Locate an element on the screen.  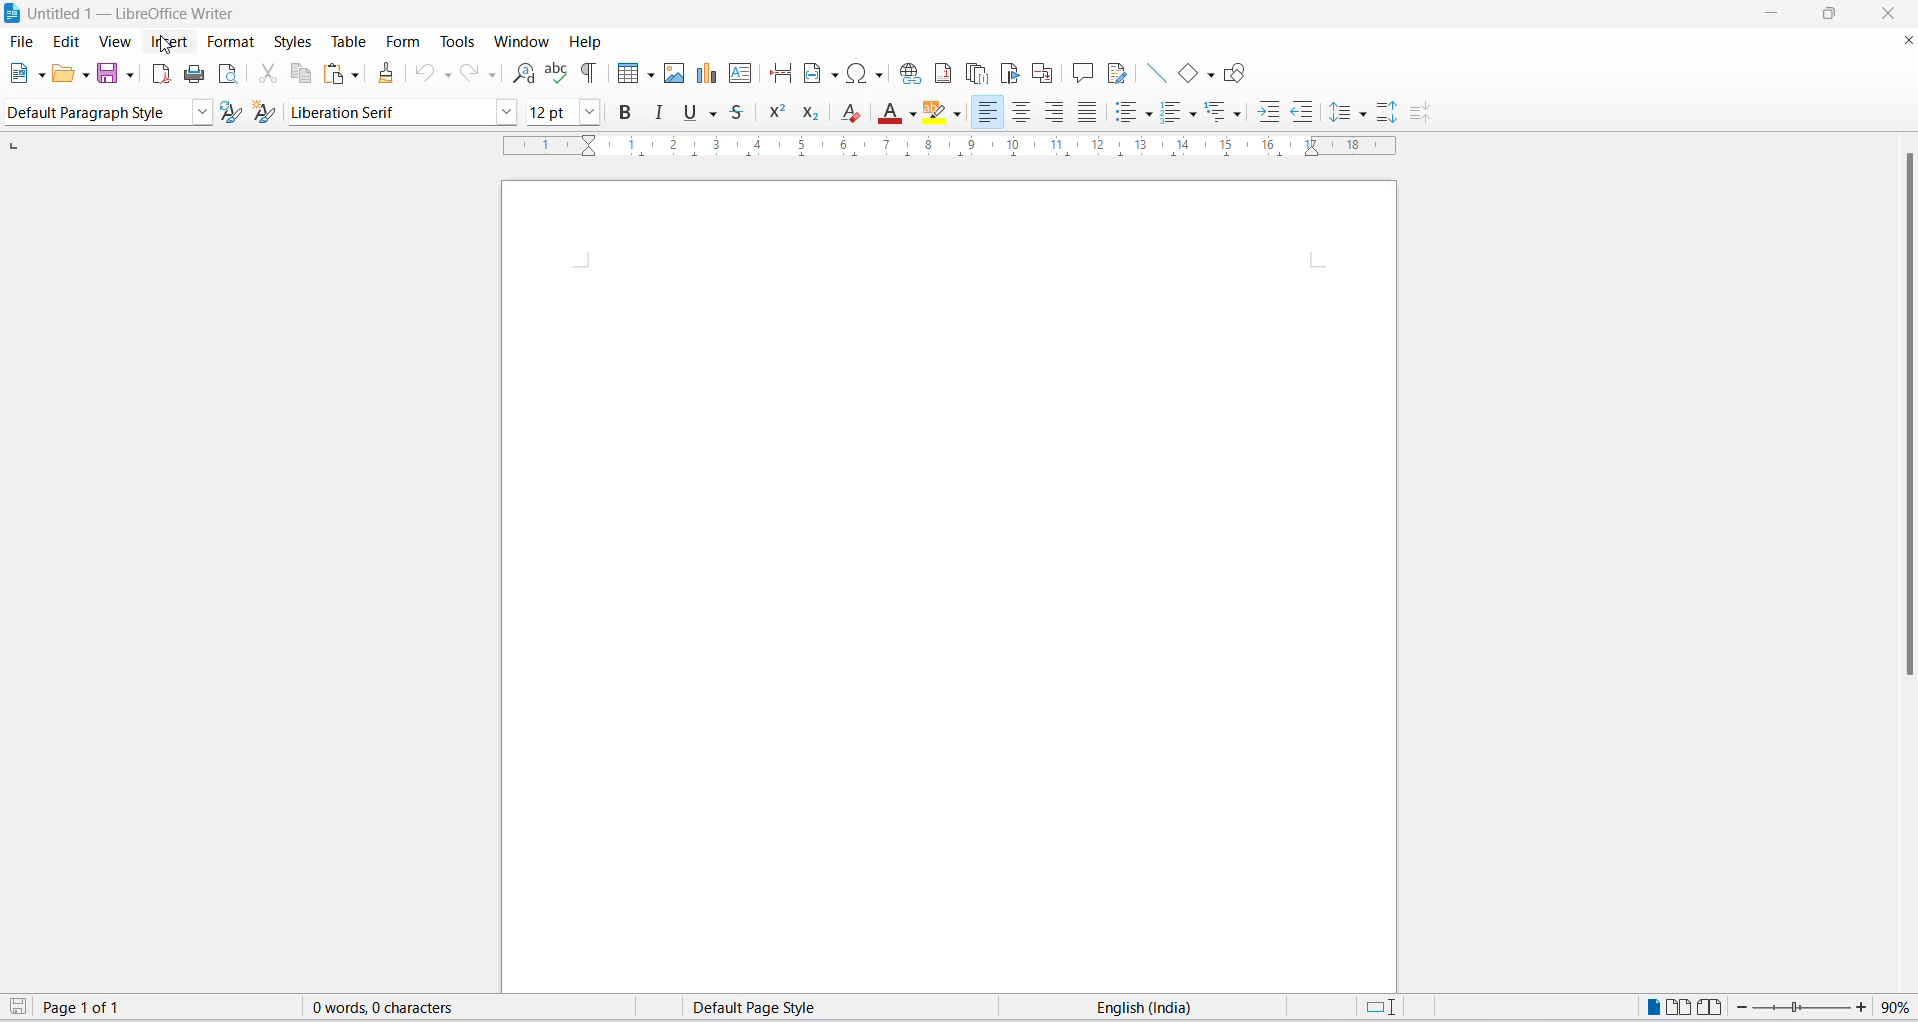
paste options is located at coordinates (357, 74).